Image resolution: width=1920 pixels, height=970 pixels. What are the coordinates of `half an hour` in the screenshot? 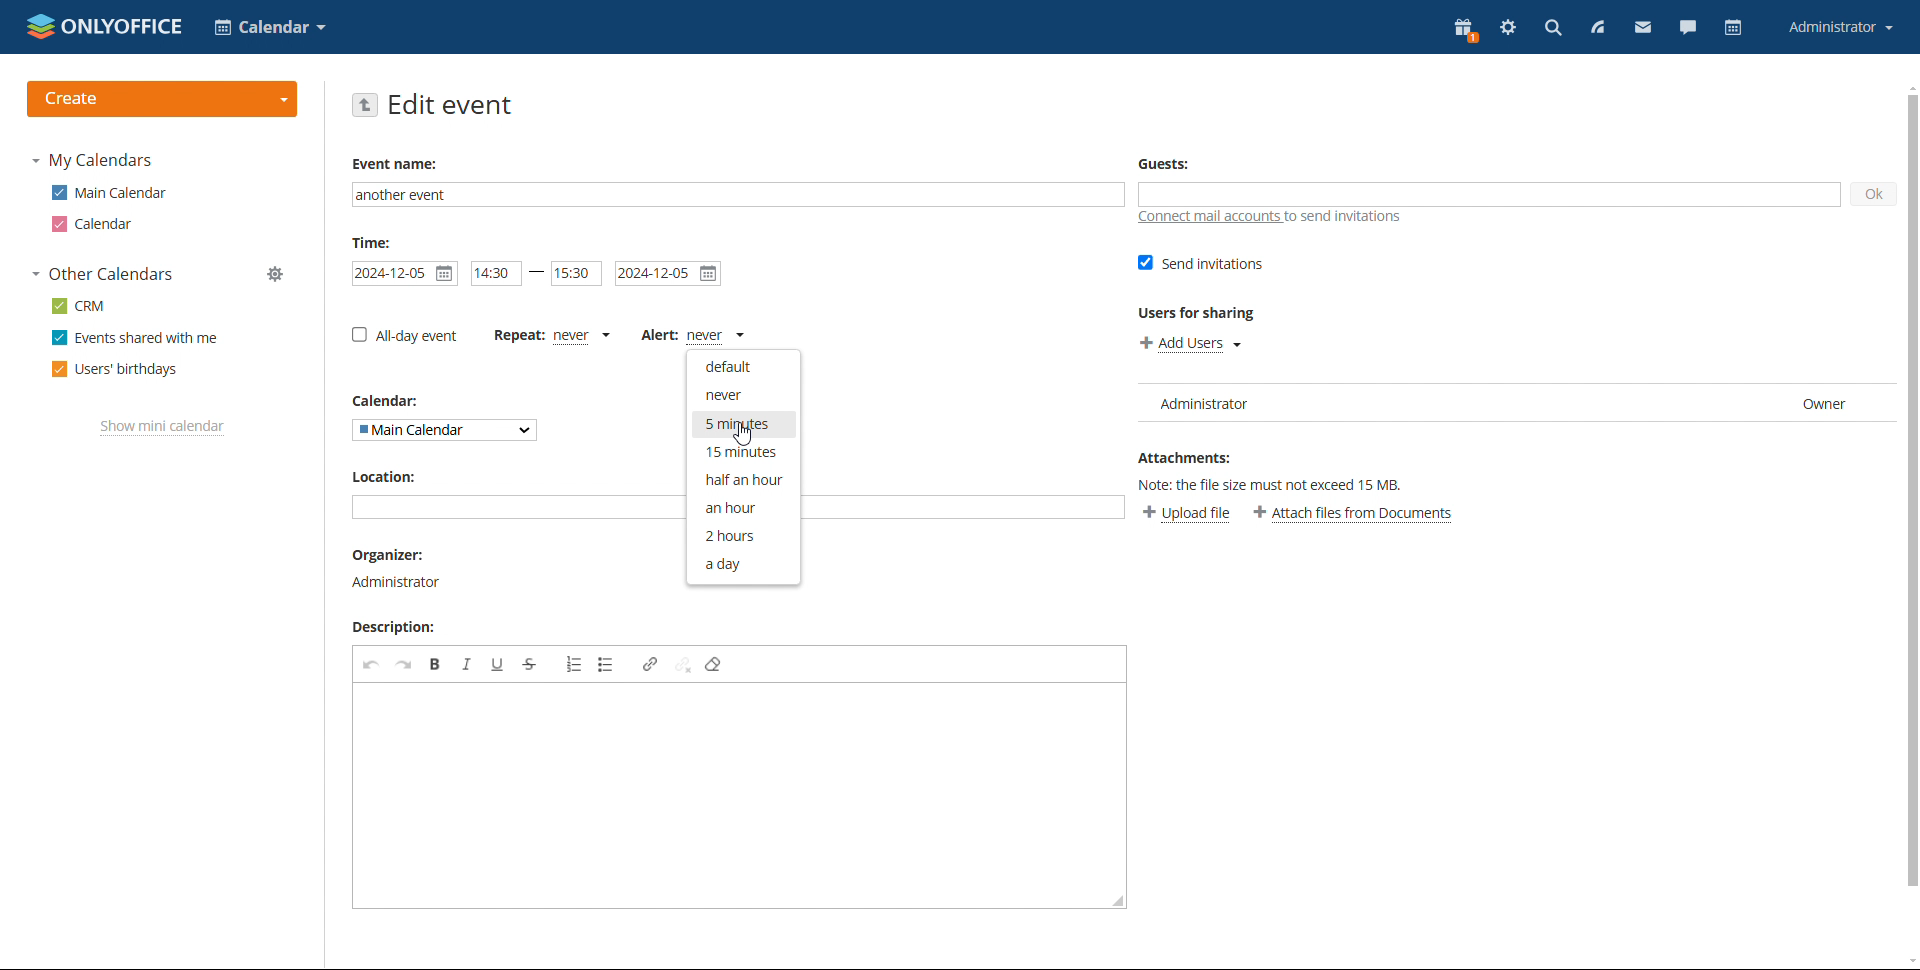 It's located at (743, 480).